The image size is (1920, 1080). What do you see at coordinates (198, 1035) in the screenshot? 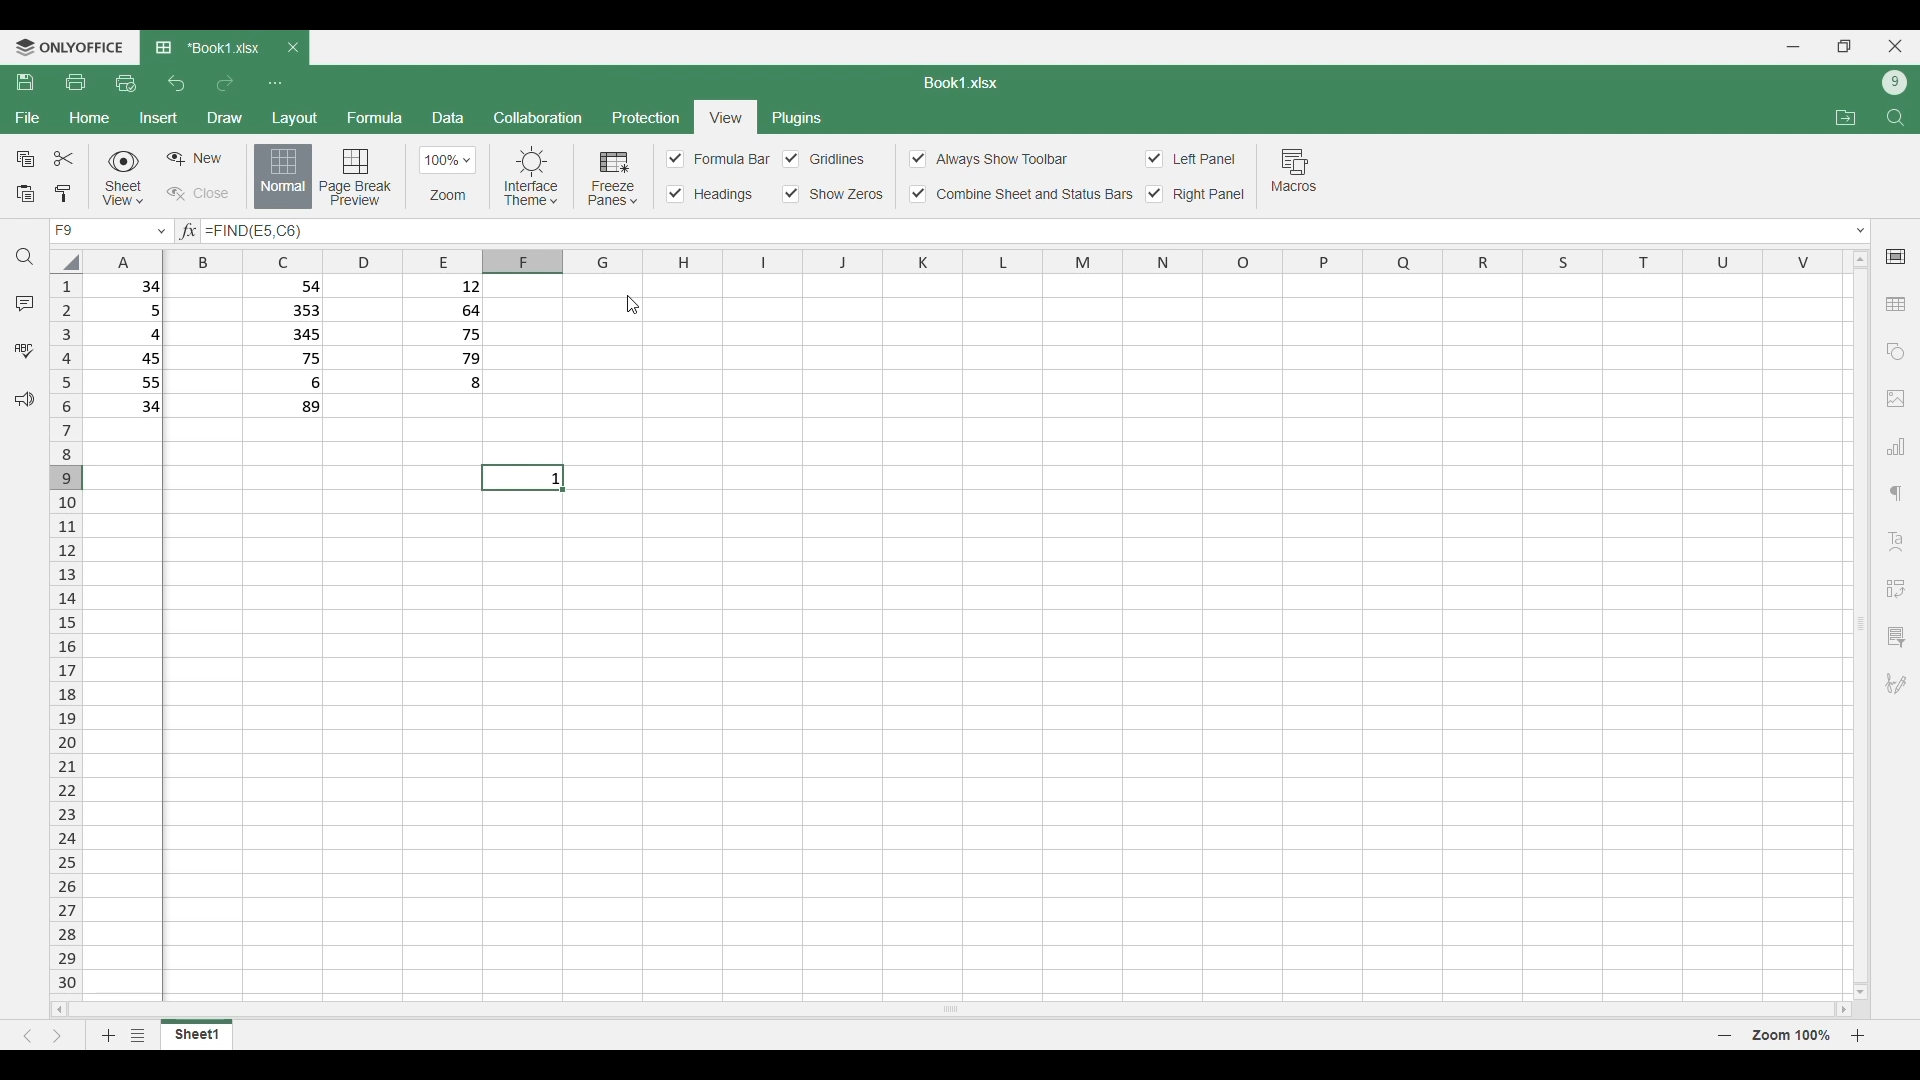
I see `Current sheet` at bounding box center [198, 1035].